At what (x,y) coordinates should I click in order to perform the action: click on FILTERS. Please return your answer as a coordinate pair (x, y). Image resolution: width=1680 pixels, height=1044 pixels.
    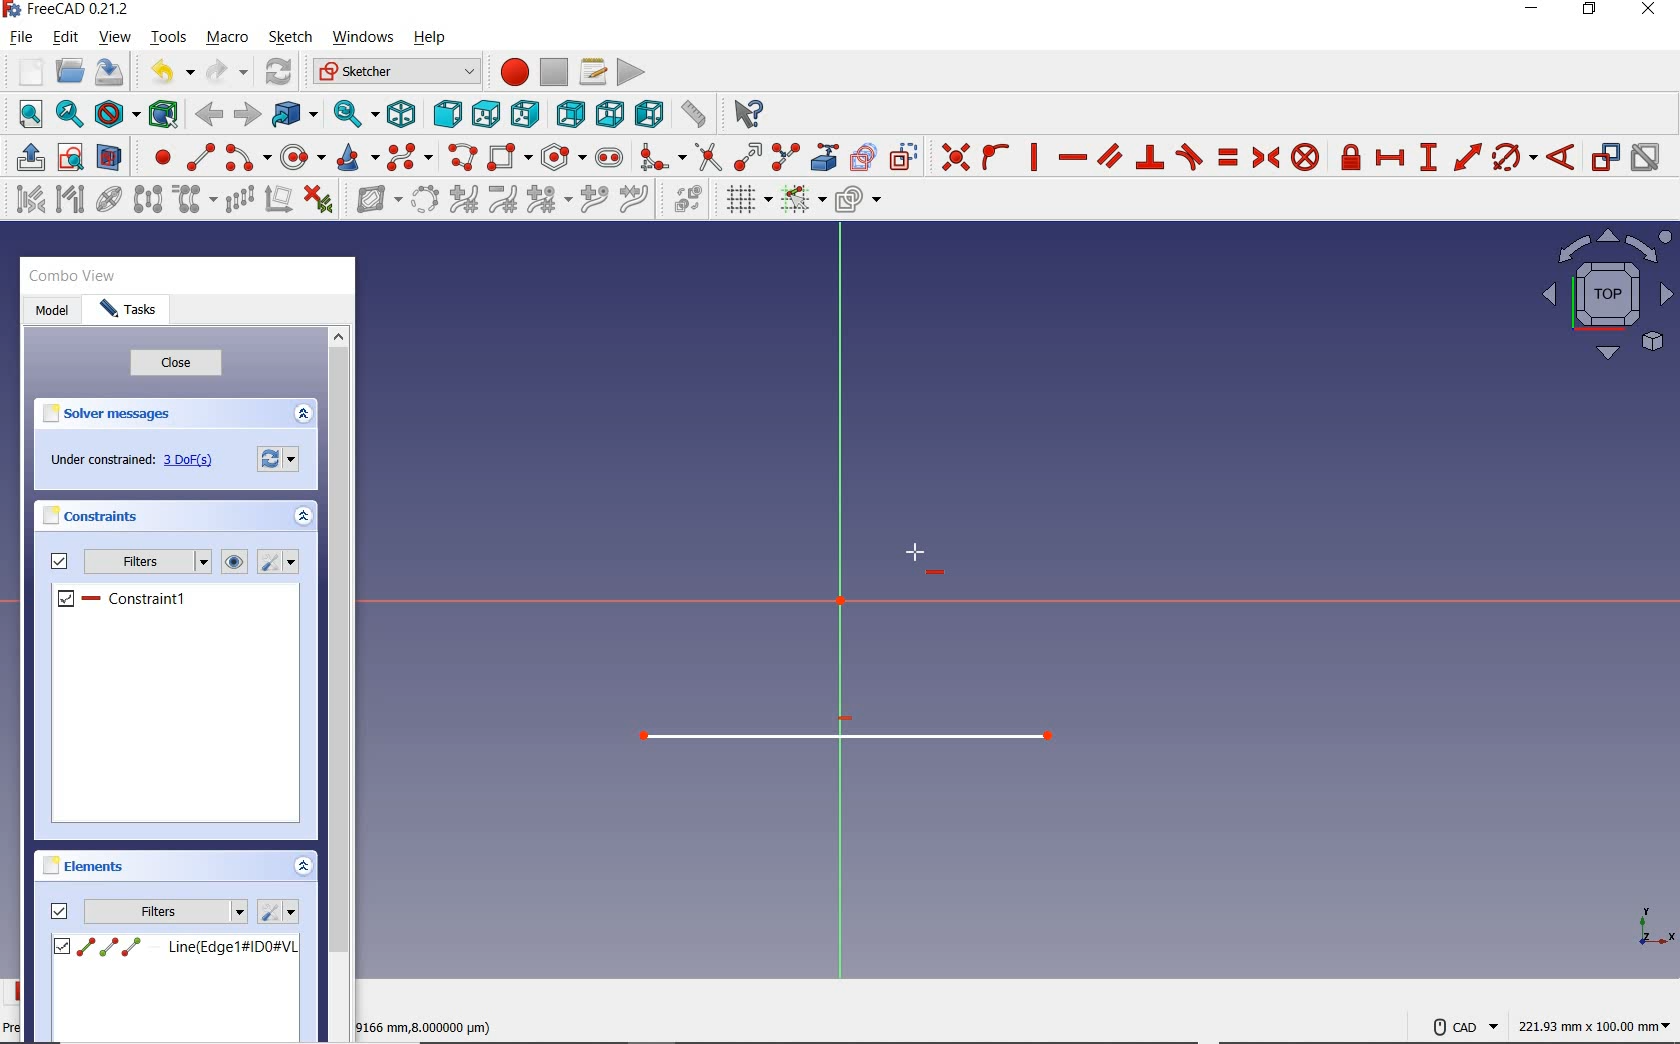
    Looking at the image, I should click on (166, 911).